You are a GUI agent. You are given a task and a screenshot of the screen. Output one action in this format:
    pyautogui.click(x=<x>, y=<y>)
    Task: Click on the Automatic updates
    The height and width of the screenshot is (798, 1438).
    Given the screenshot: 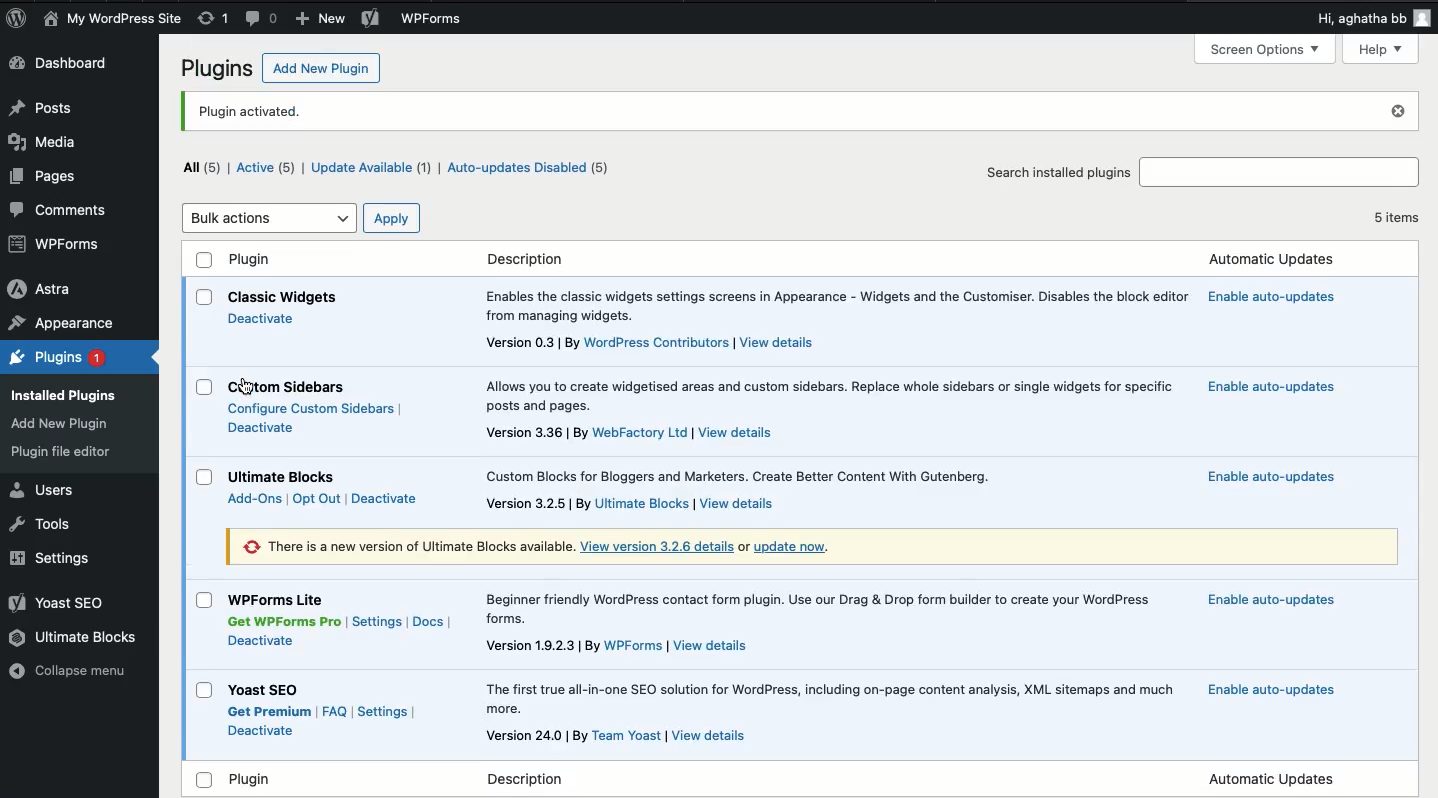 What is the action you would take?
    pyautogui.click(x=1268, y=690)
    